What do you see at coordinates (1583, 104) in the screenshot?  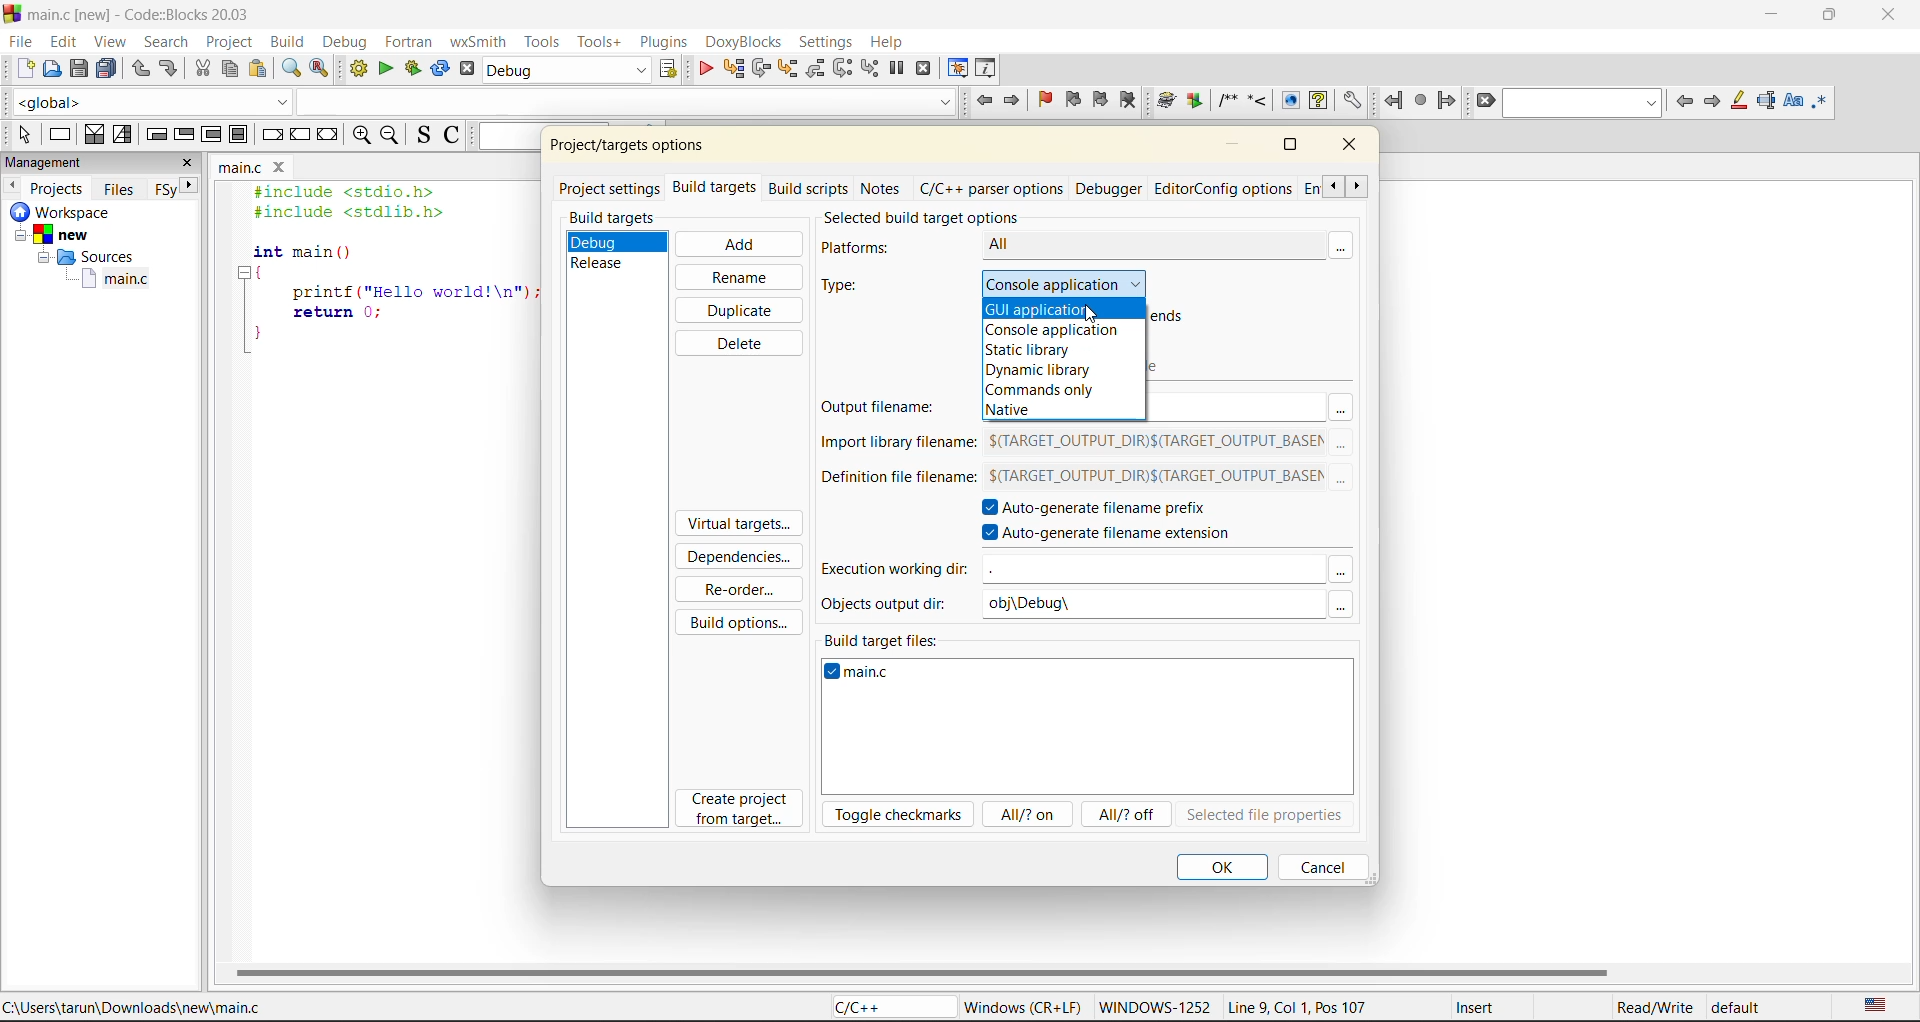 I see `search` at bounding box center [1583, 104].